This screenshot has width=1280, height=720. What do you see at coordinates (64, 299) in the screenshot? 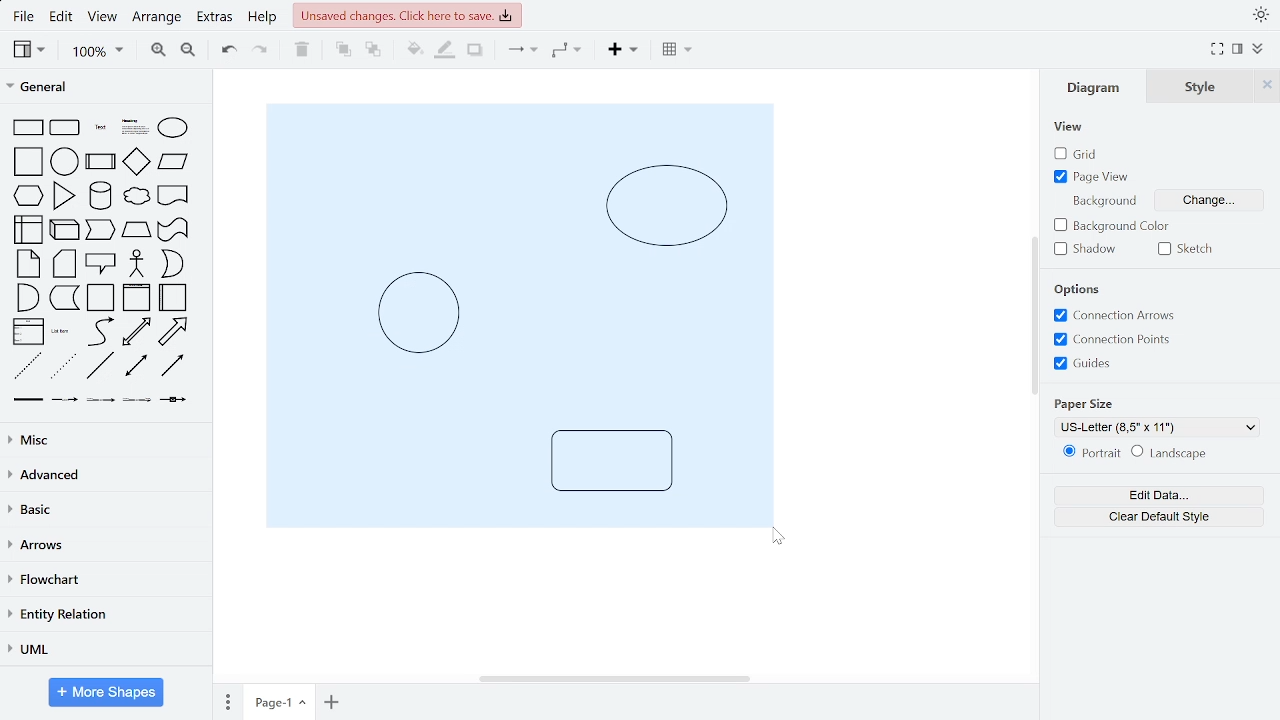
I see `step` at bounding box center [64, 299].